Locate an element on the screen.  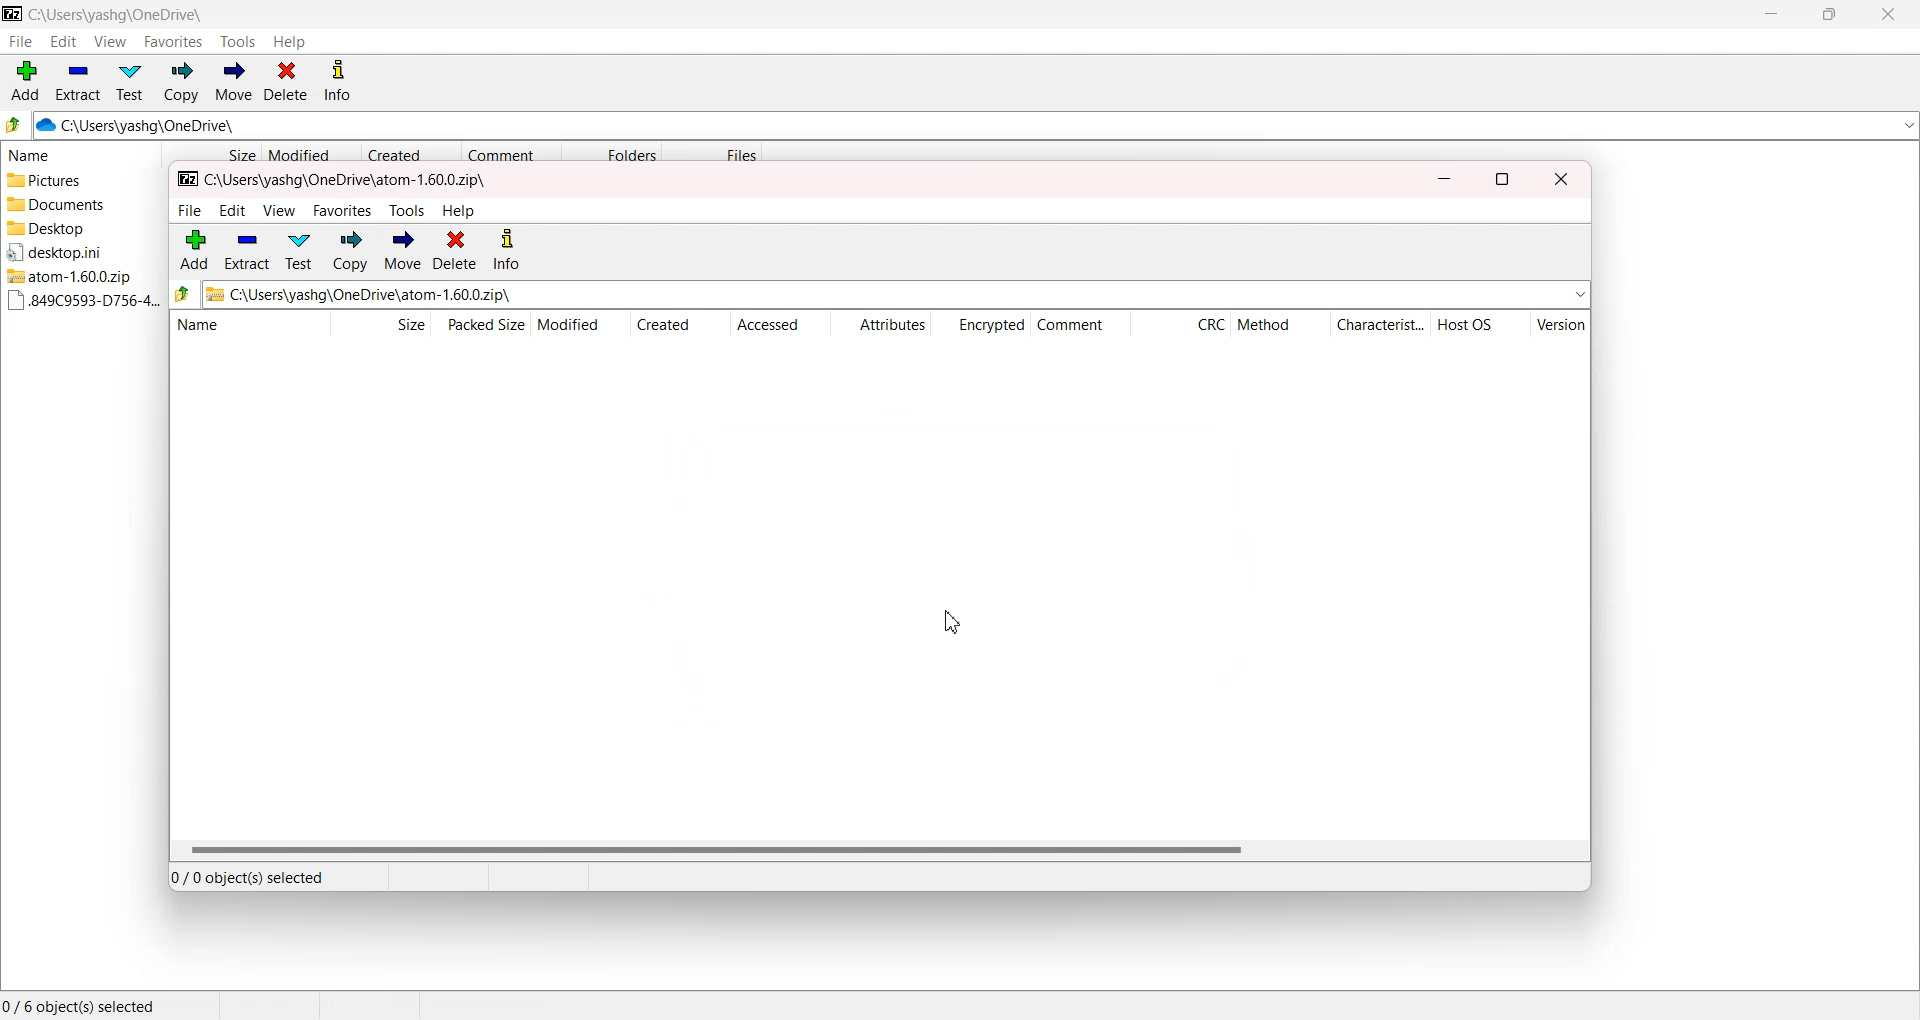
Tools is located at coordinates (239, 42).